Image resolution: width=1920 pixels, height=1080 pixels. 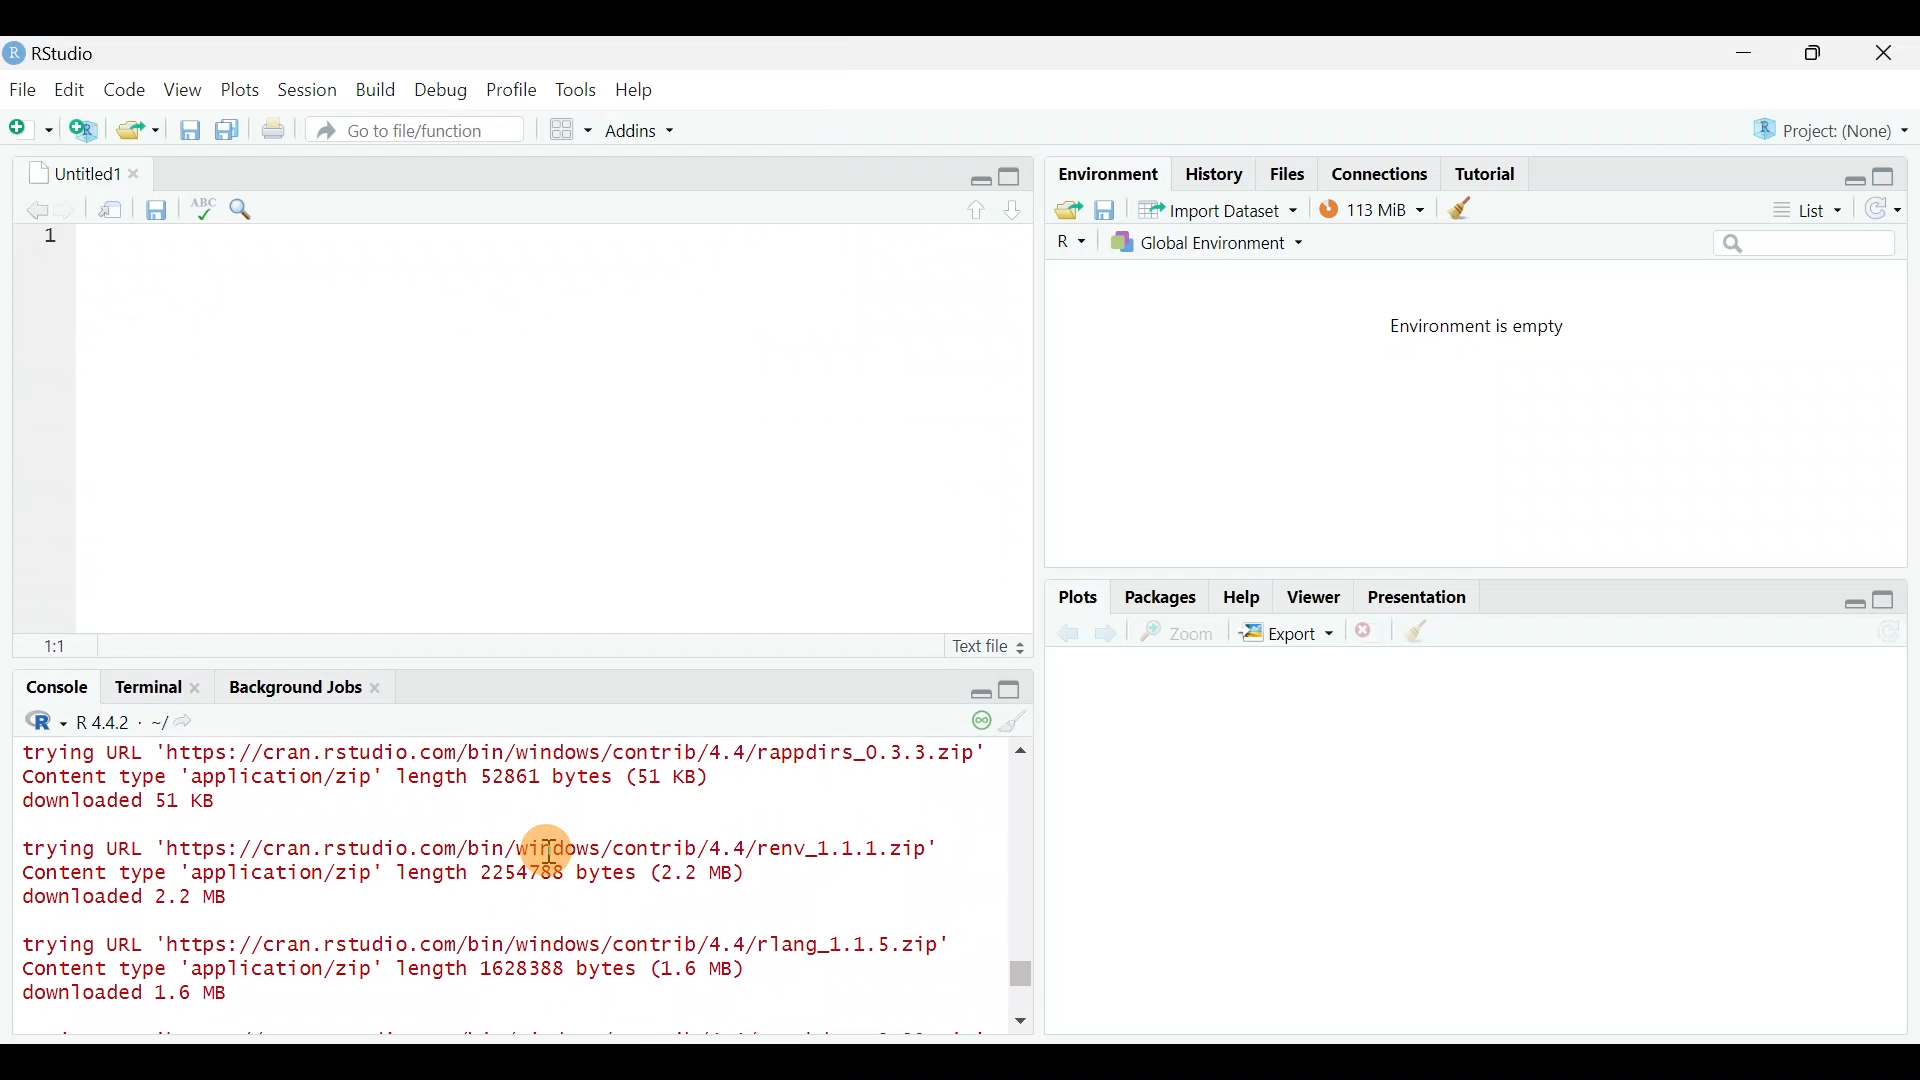 I want to click on go to next section/chunk, so click(x=1016, y=206).